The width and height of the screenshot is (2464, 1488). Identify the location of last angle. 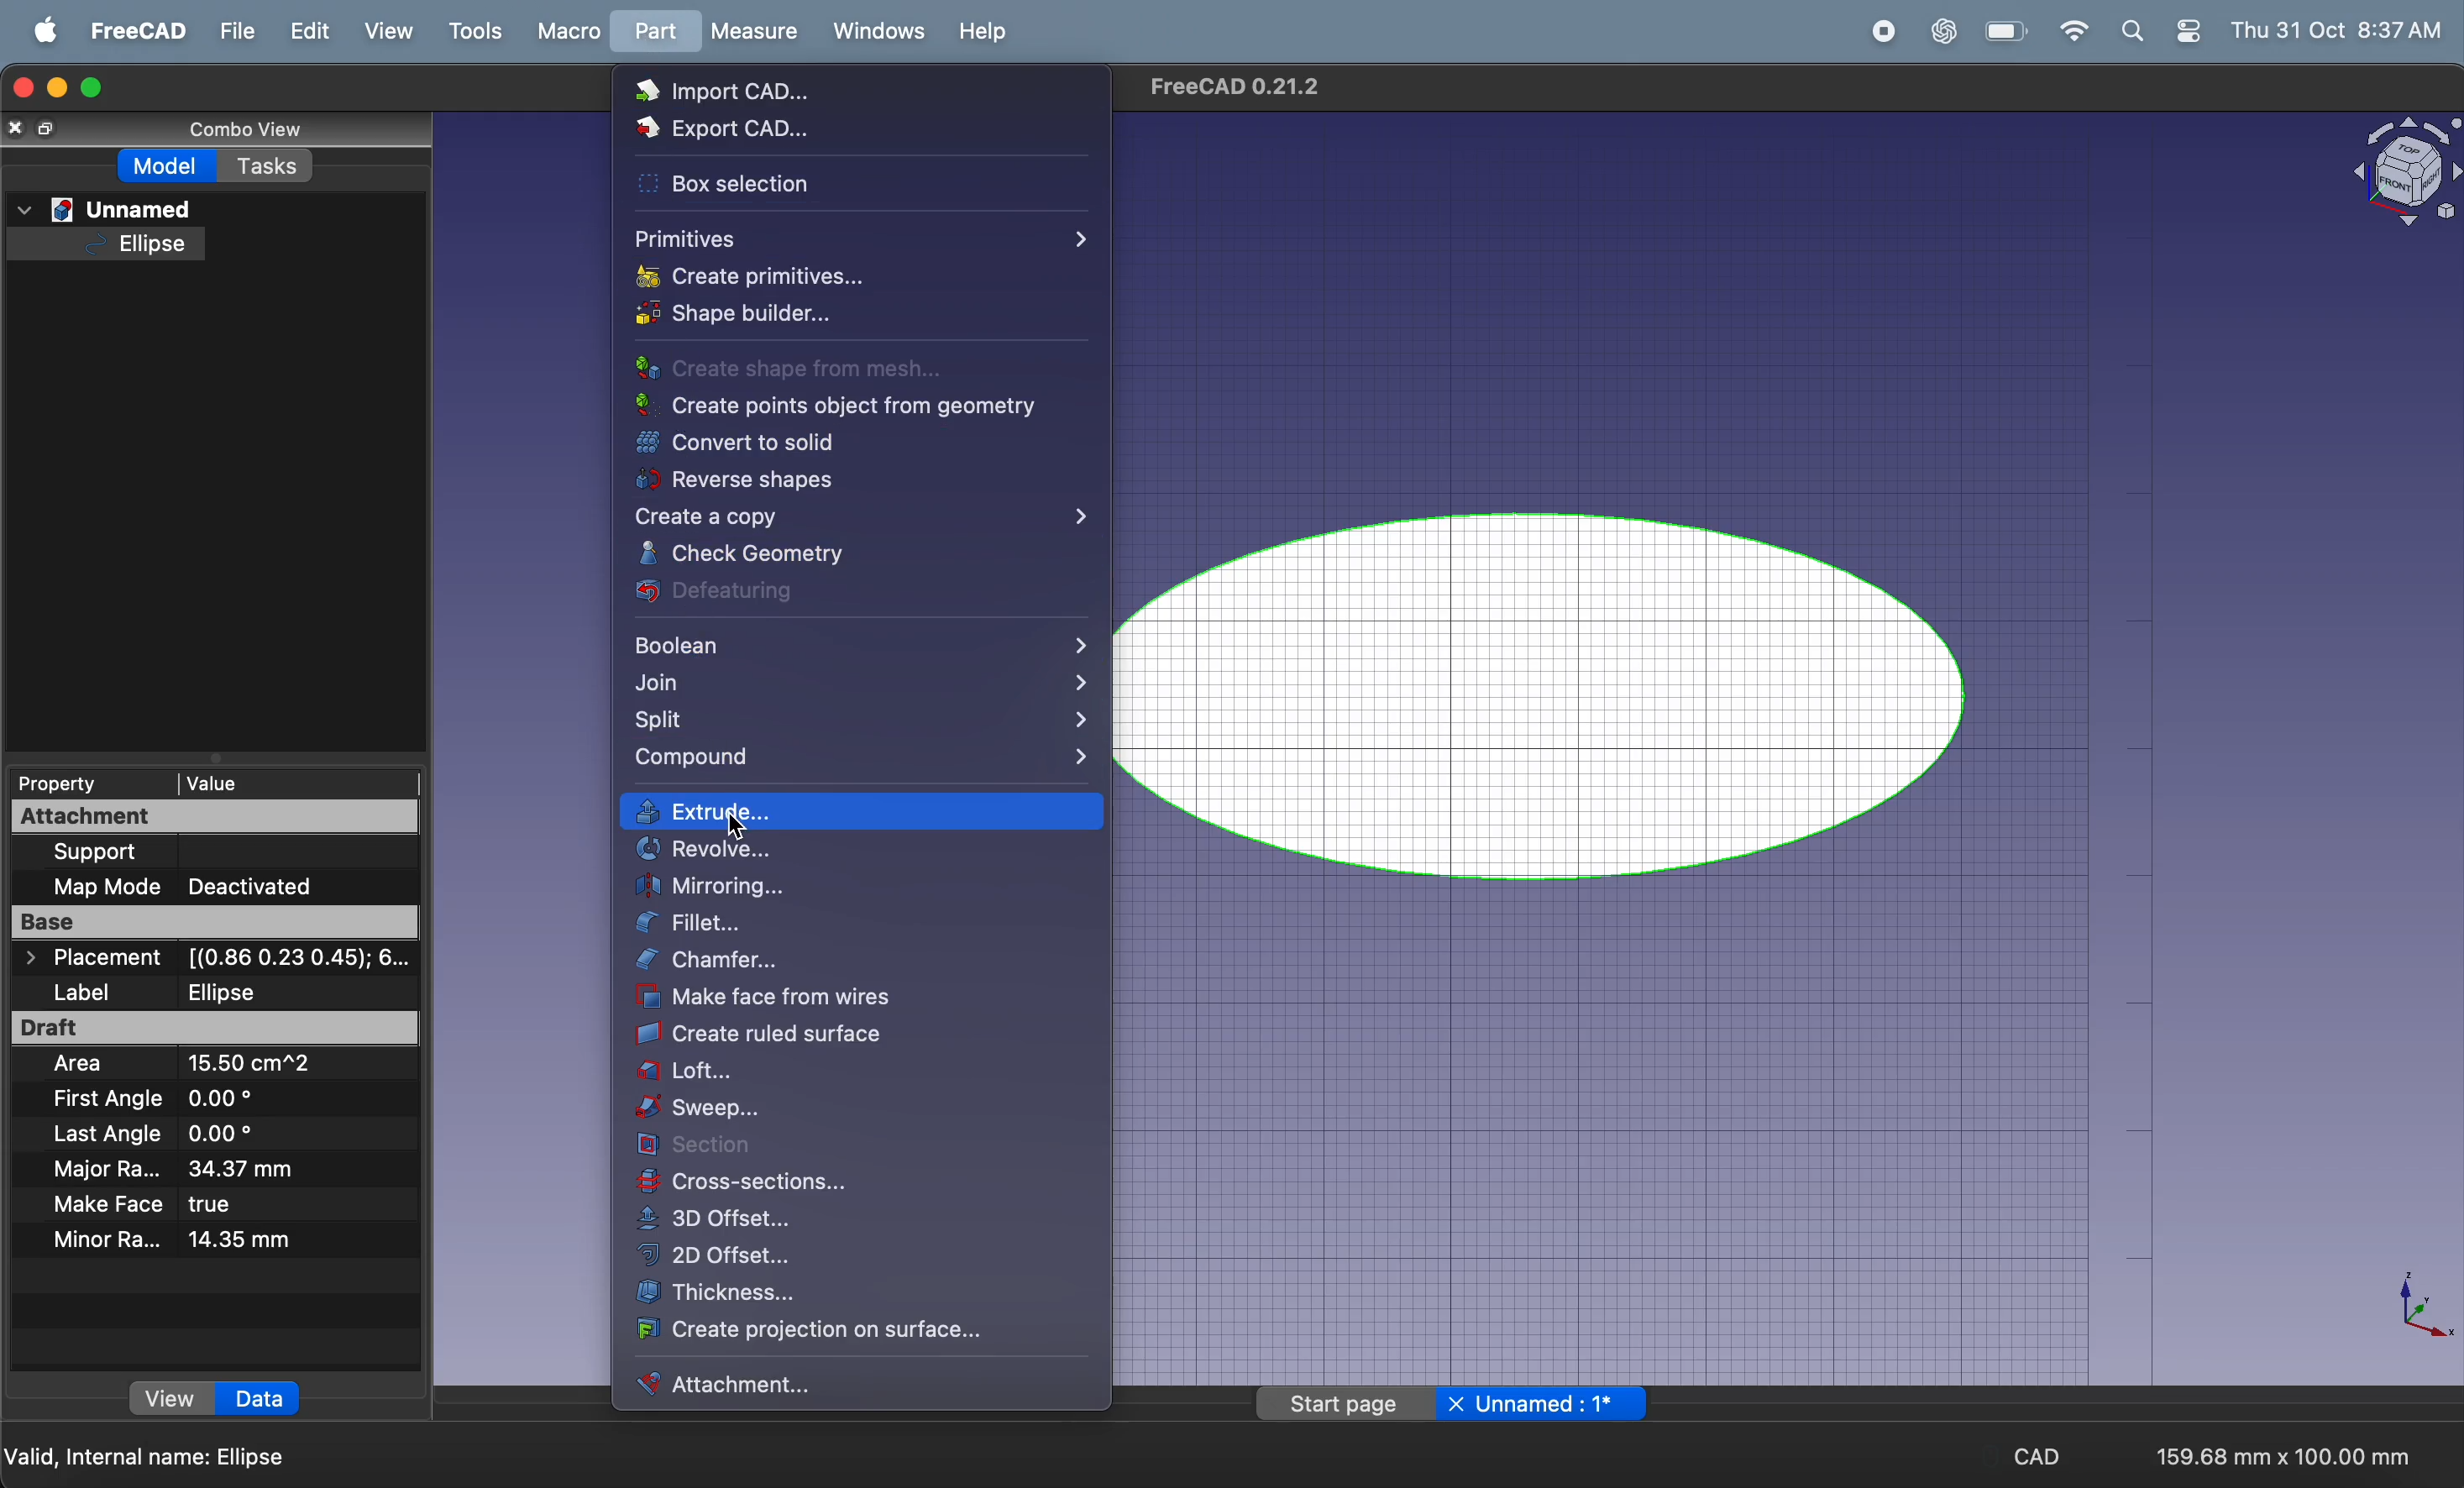
(148, 1136).